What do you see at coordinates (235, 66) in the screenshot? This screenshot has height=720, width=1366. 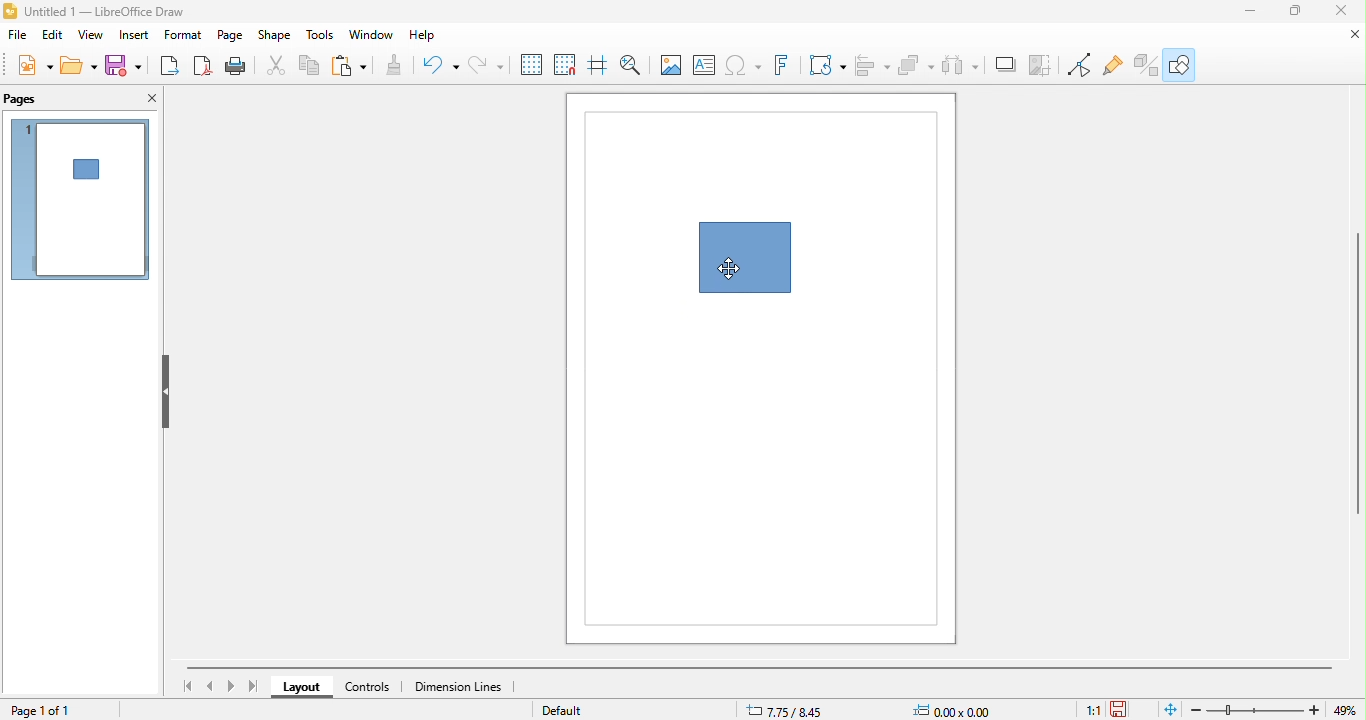 I see `print` at bounding box center [235, 66].